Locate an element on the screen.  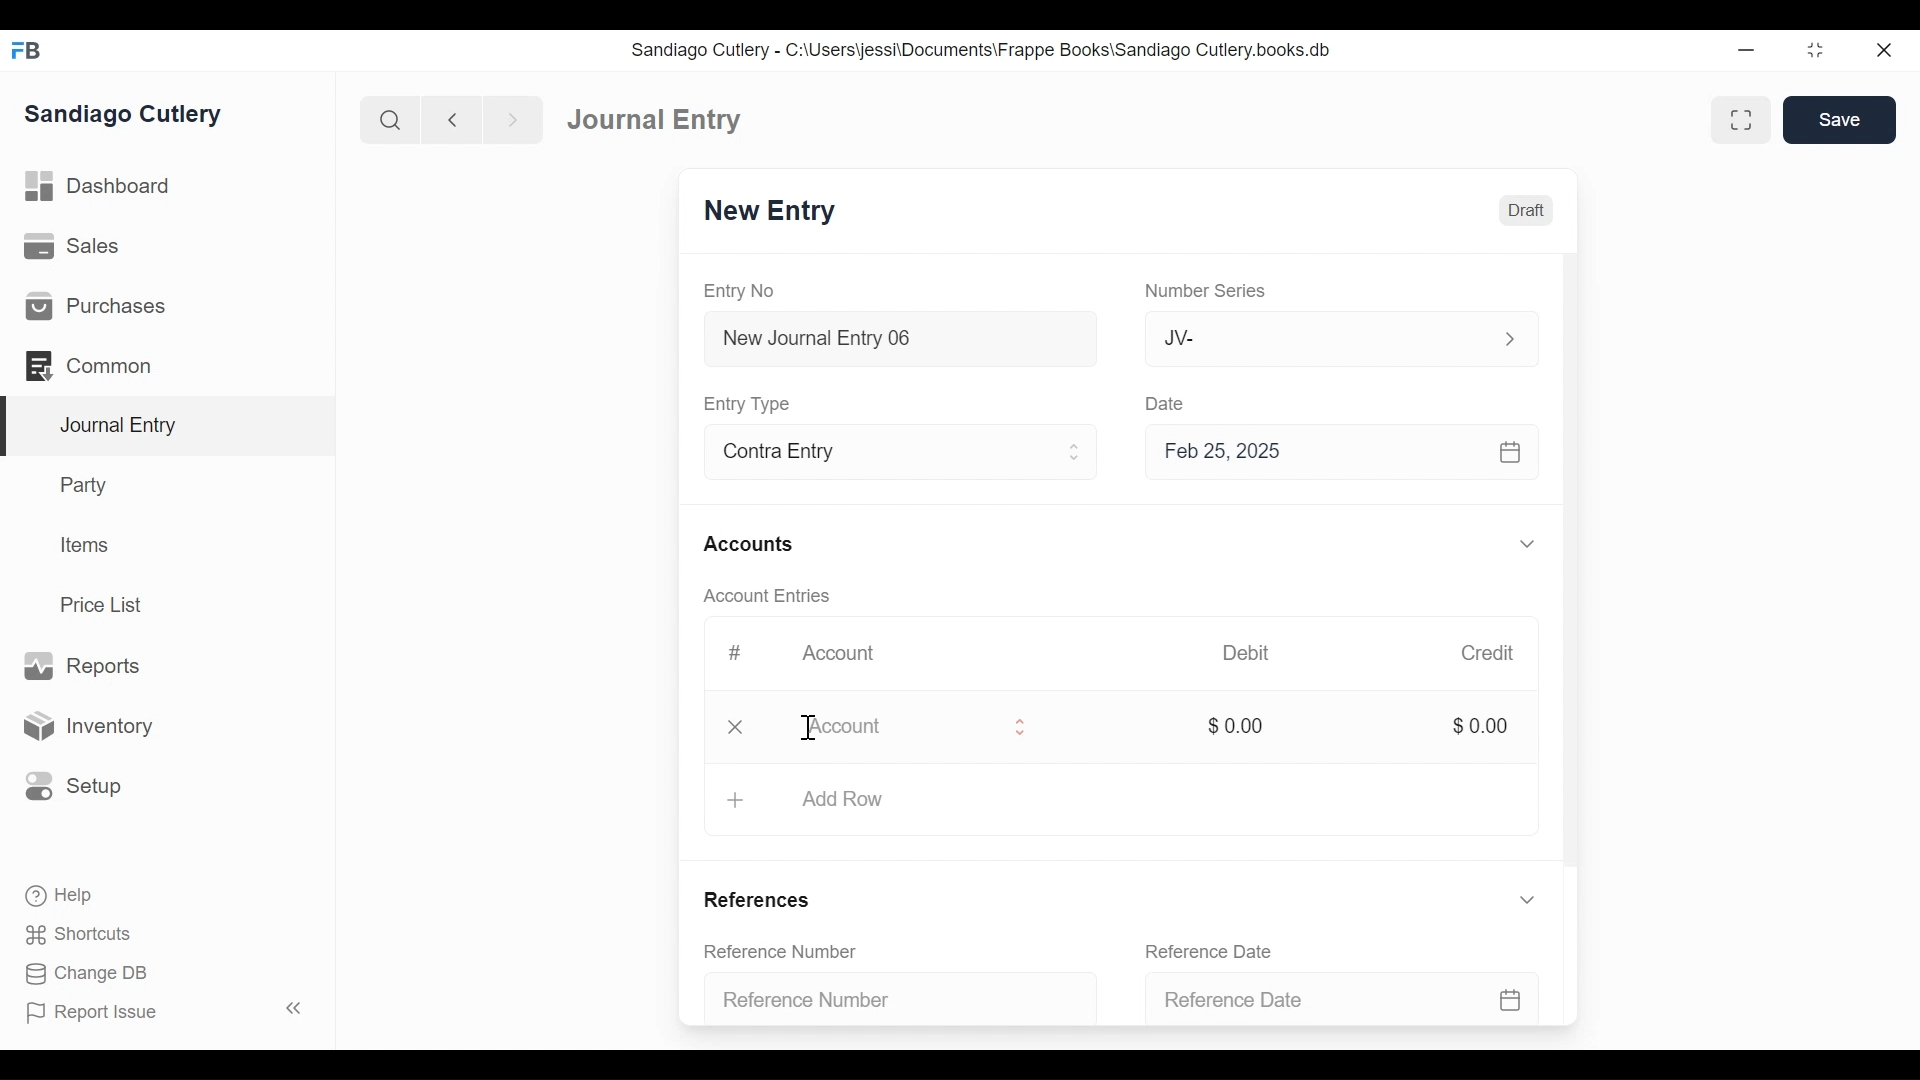
# is located at coordinates (734, 653).